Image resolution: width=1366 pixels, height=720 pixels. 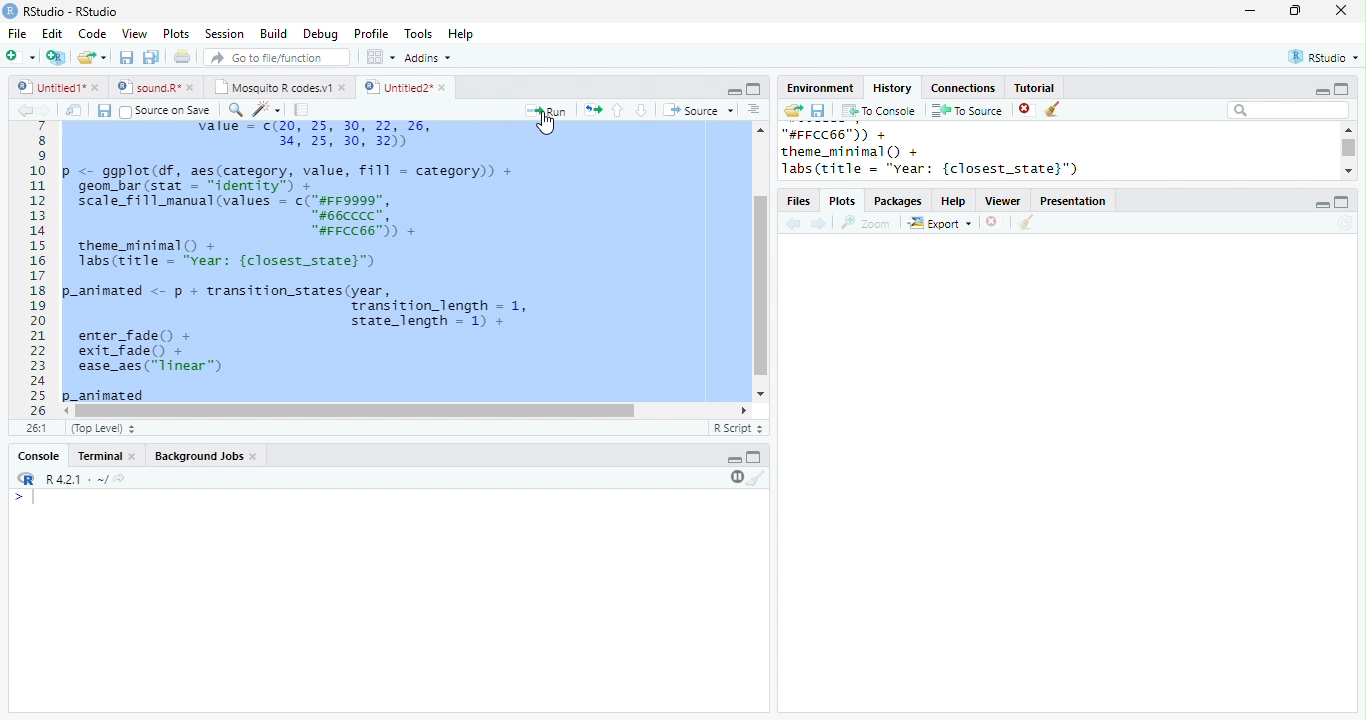 I want to click on save, so click(x=818, y=110).